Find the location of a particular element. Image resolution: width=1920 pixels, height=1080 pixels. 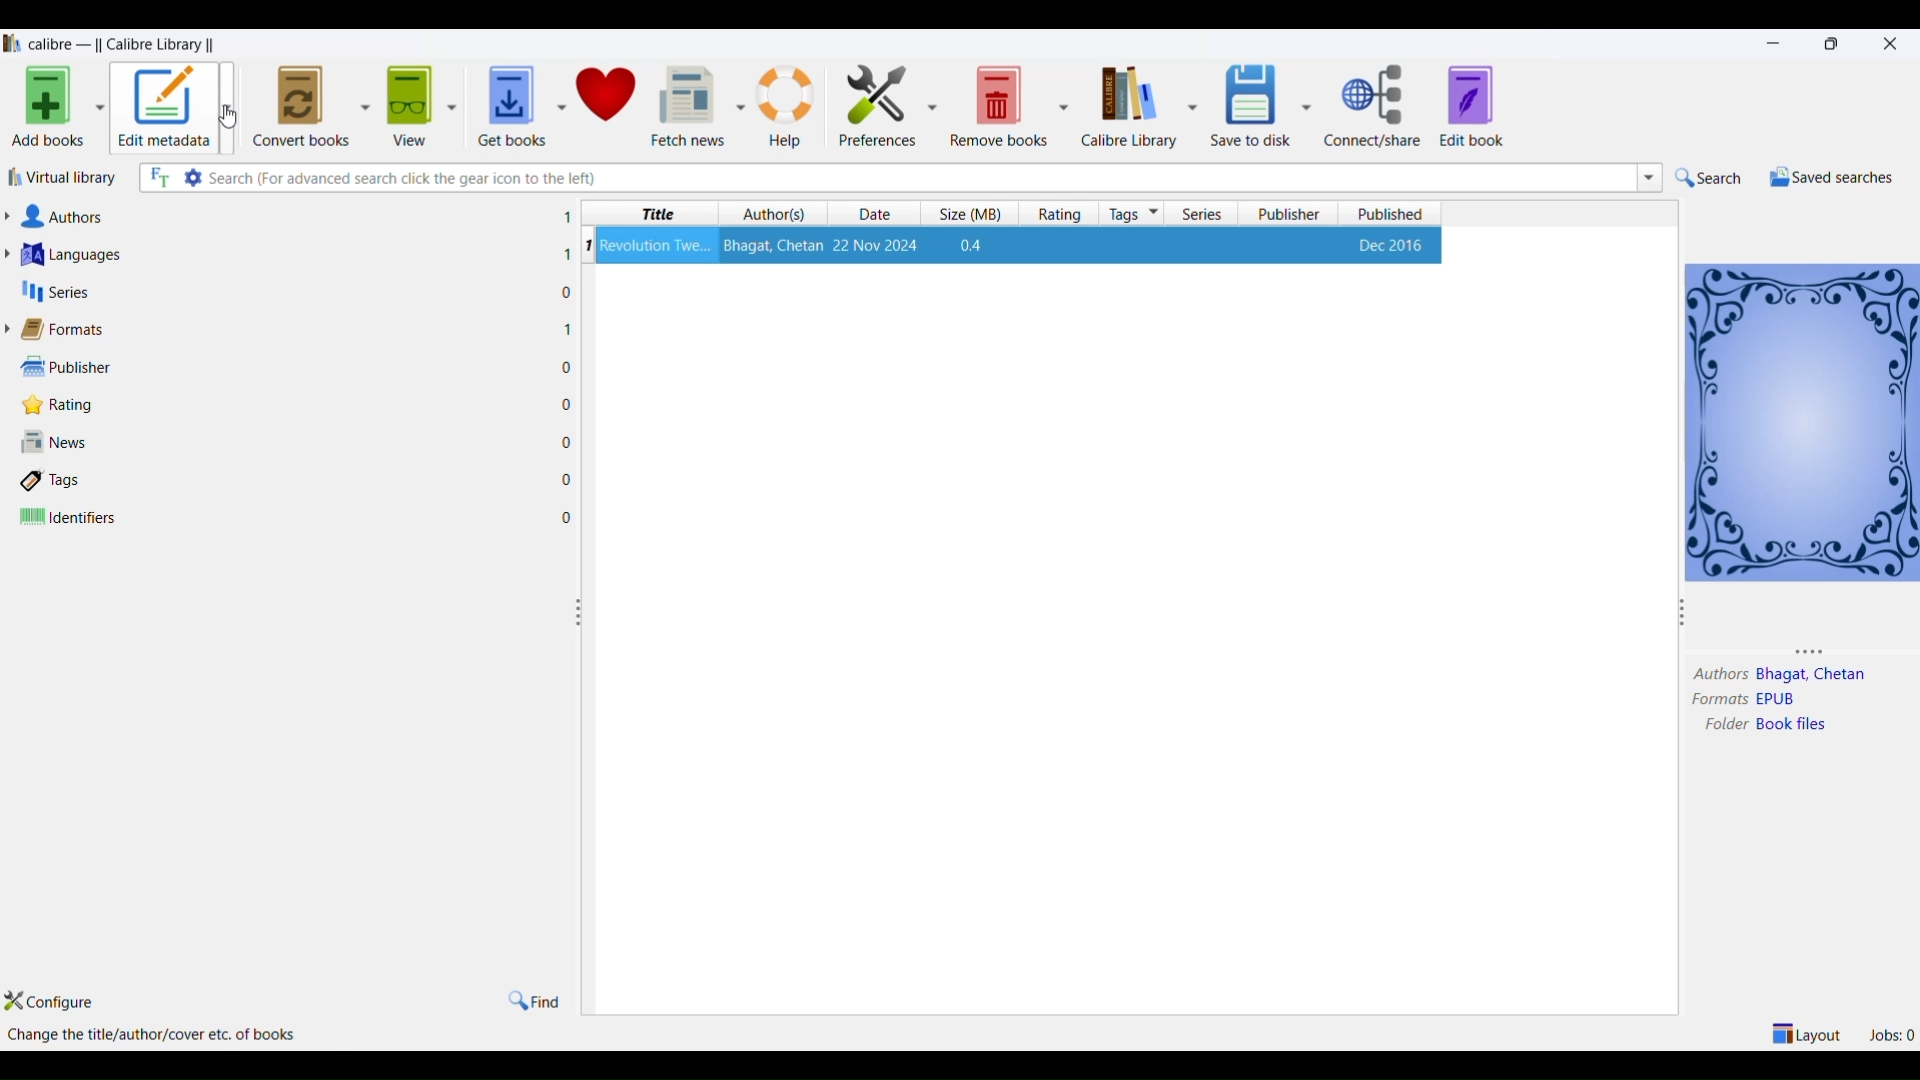

virtual library is located at coordinates (65, 181).